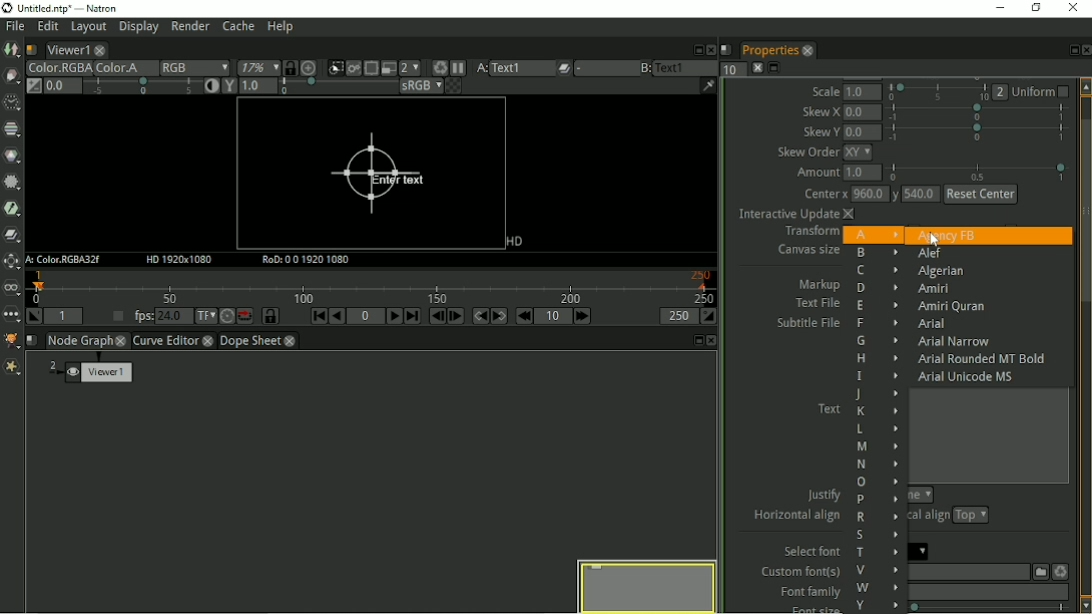 The width and height of the screenshot is (1092, 614). I want to click on text1, so click(686, 67).